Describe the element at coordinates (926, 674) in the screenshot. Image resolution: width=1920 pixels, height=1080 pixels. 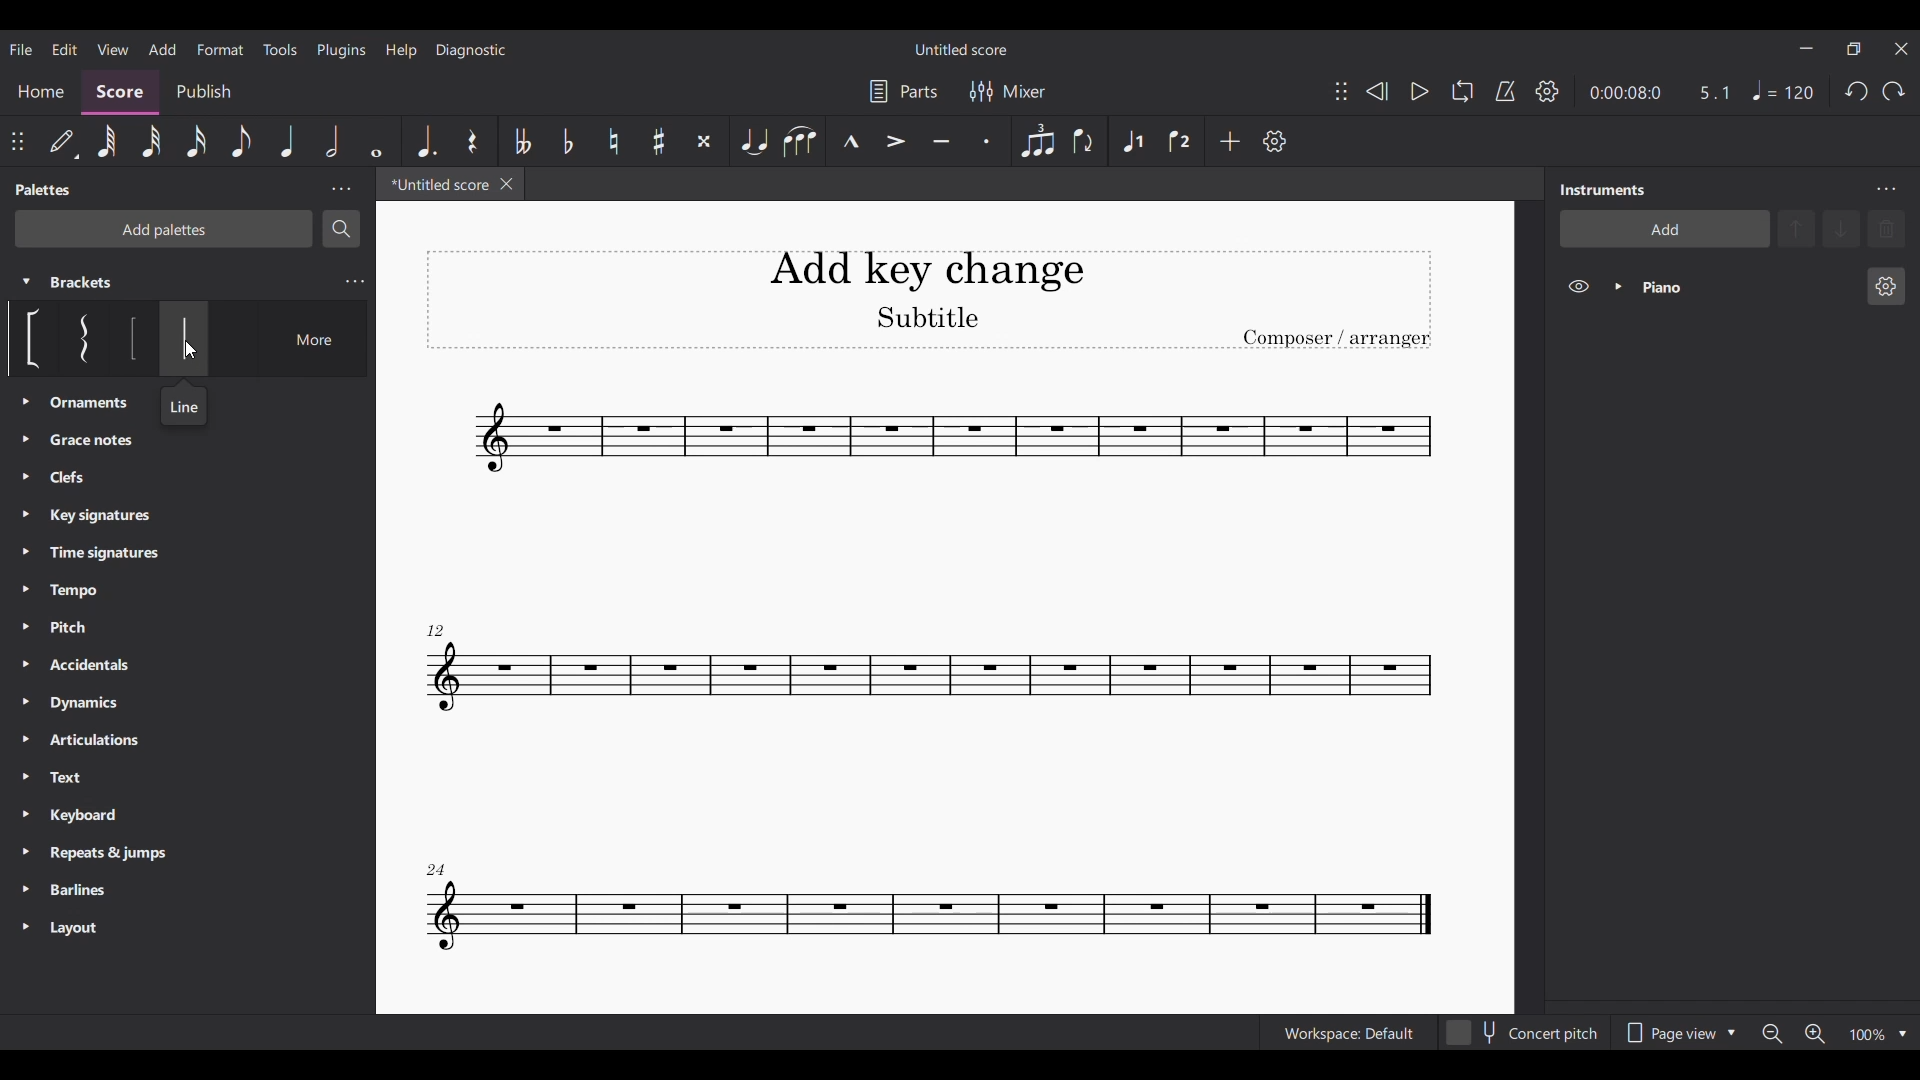
I see `Current score` at that location.